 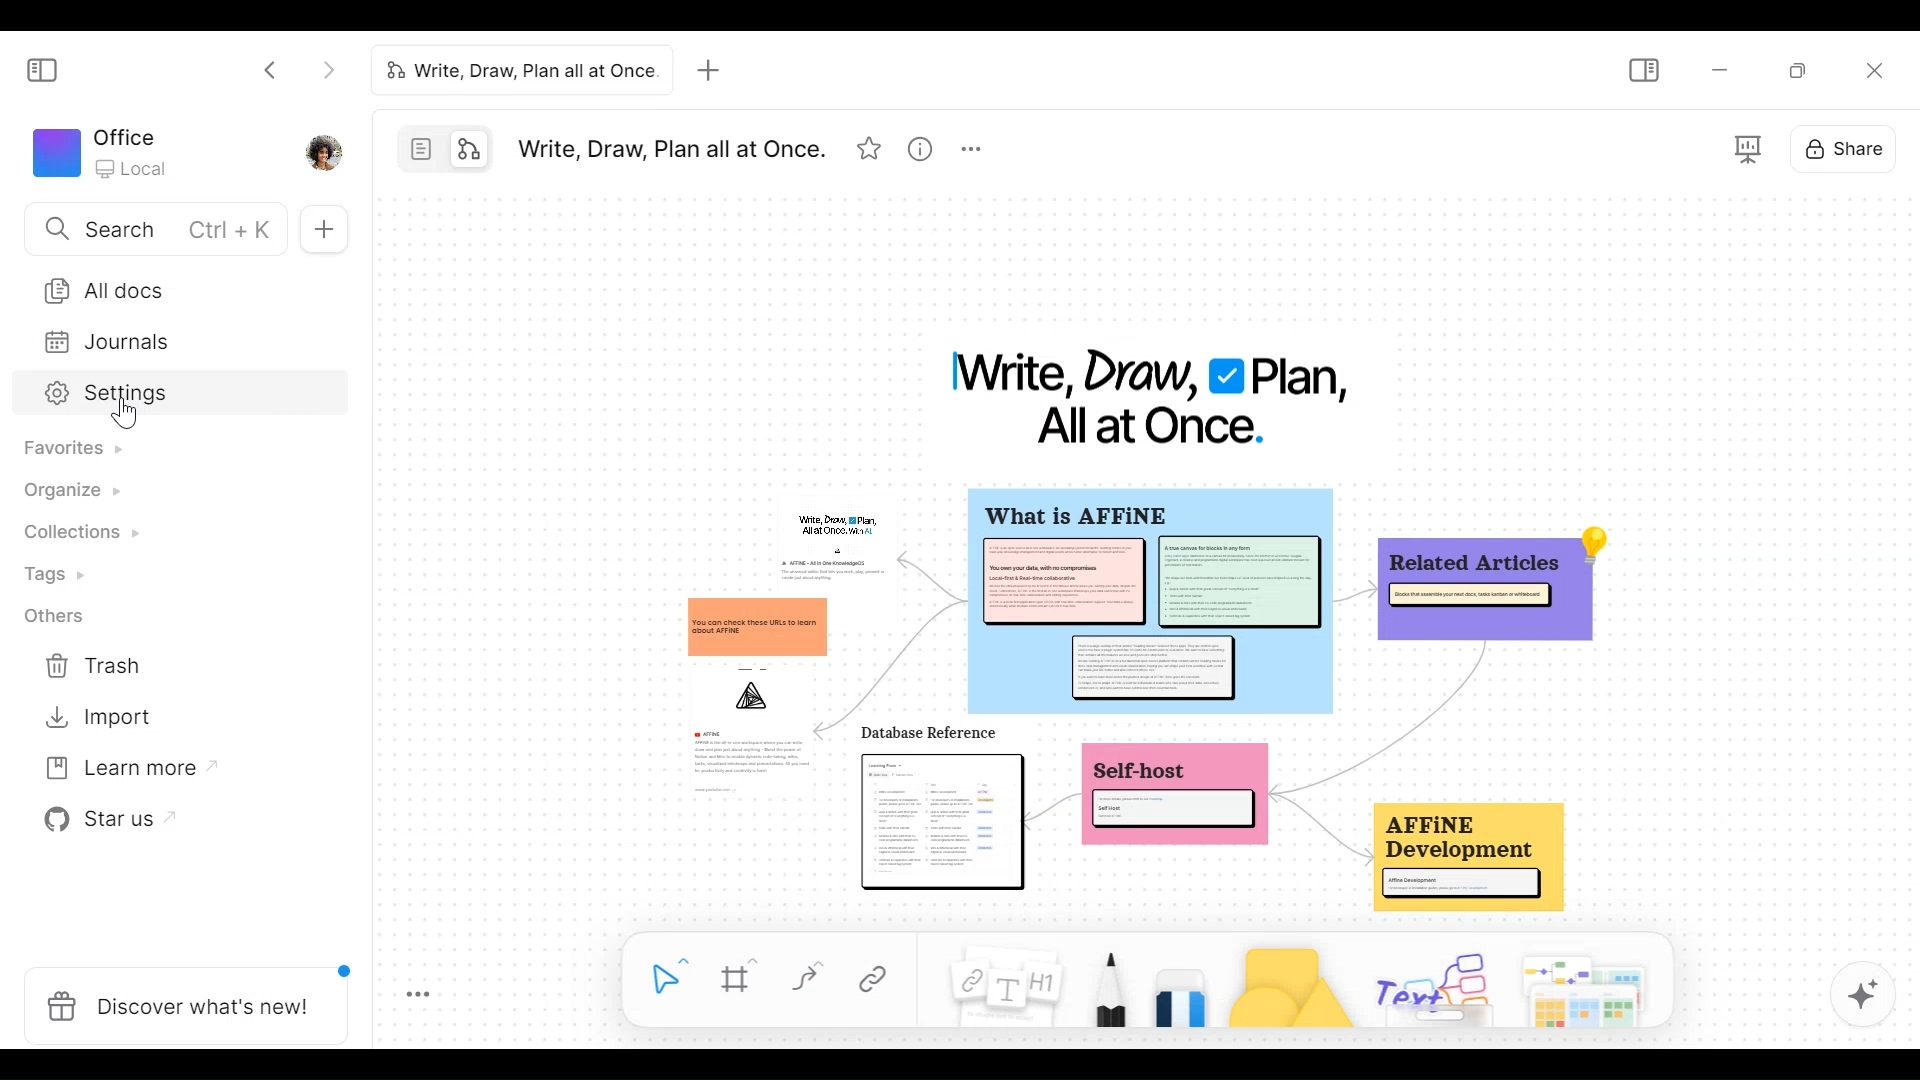 I want to click on Shape, so click(x=1294, y=987).